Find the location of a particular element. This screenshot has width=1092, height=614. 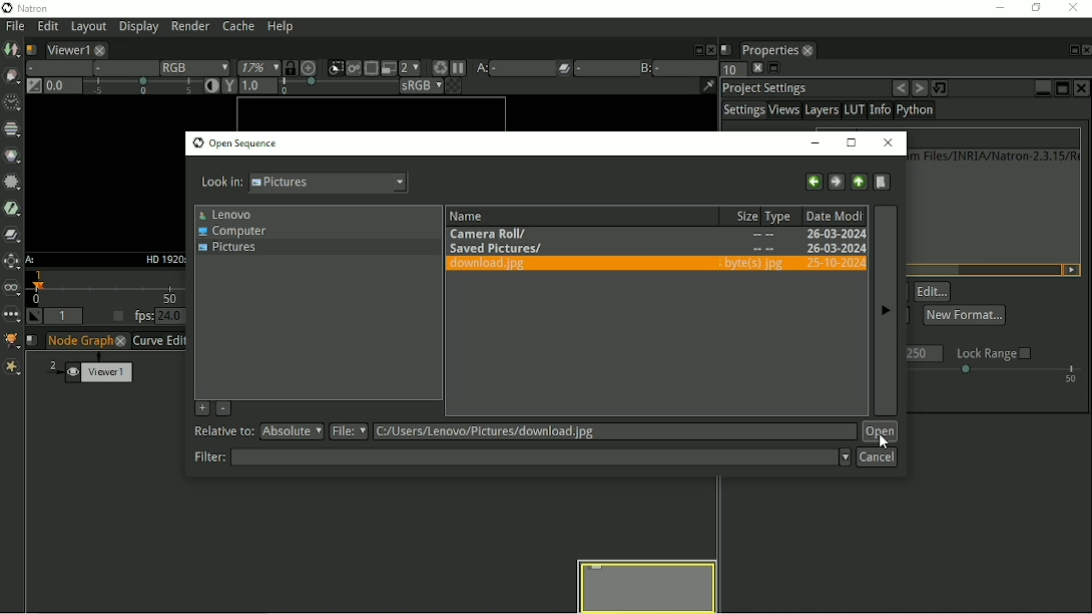

Close is located at coordinates (889, 143).